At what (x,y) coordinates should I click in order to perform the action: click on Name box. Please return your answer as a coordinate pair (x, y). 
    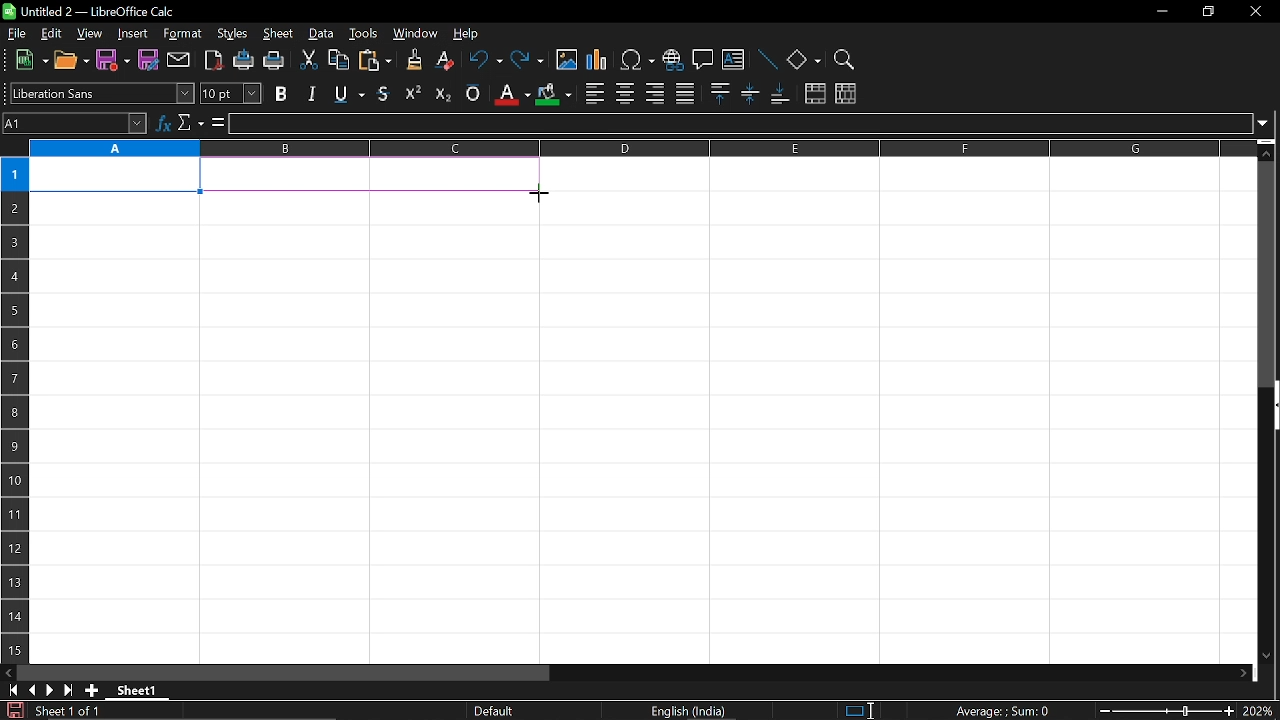
    Looking at the image, I should click on (75, 124).